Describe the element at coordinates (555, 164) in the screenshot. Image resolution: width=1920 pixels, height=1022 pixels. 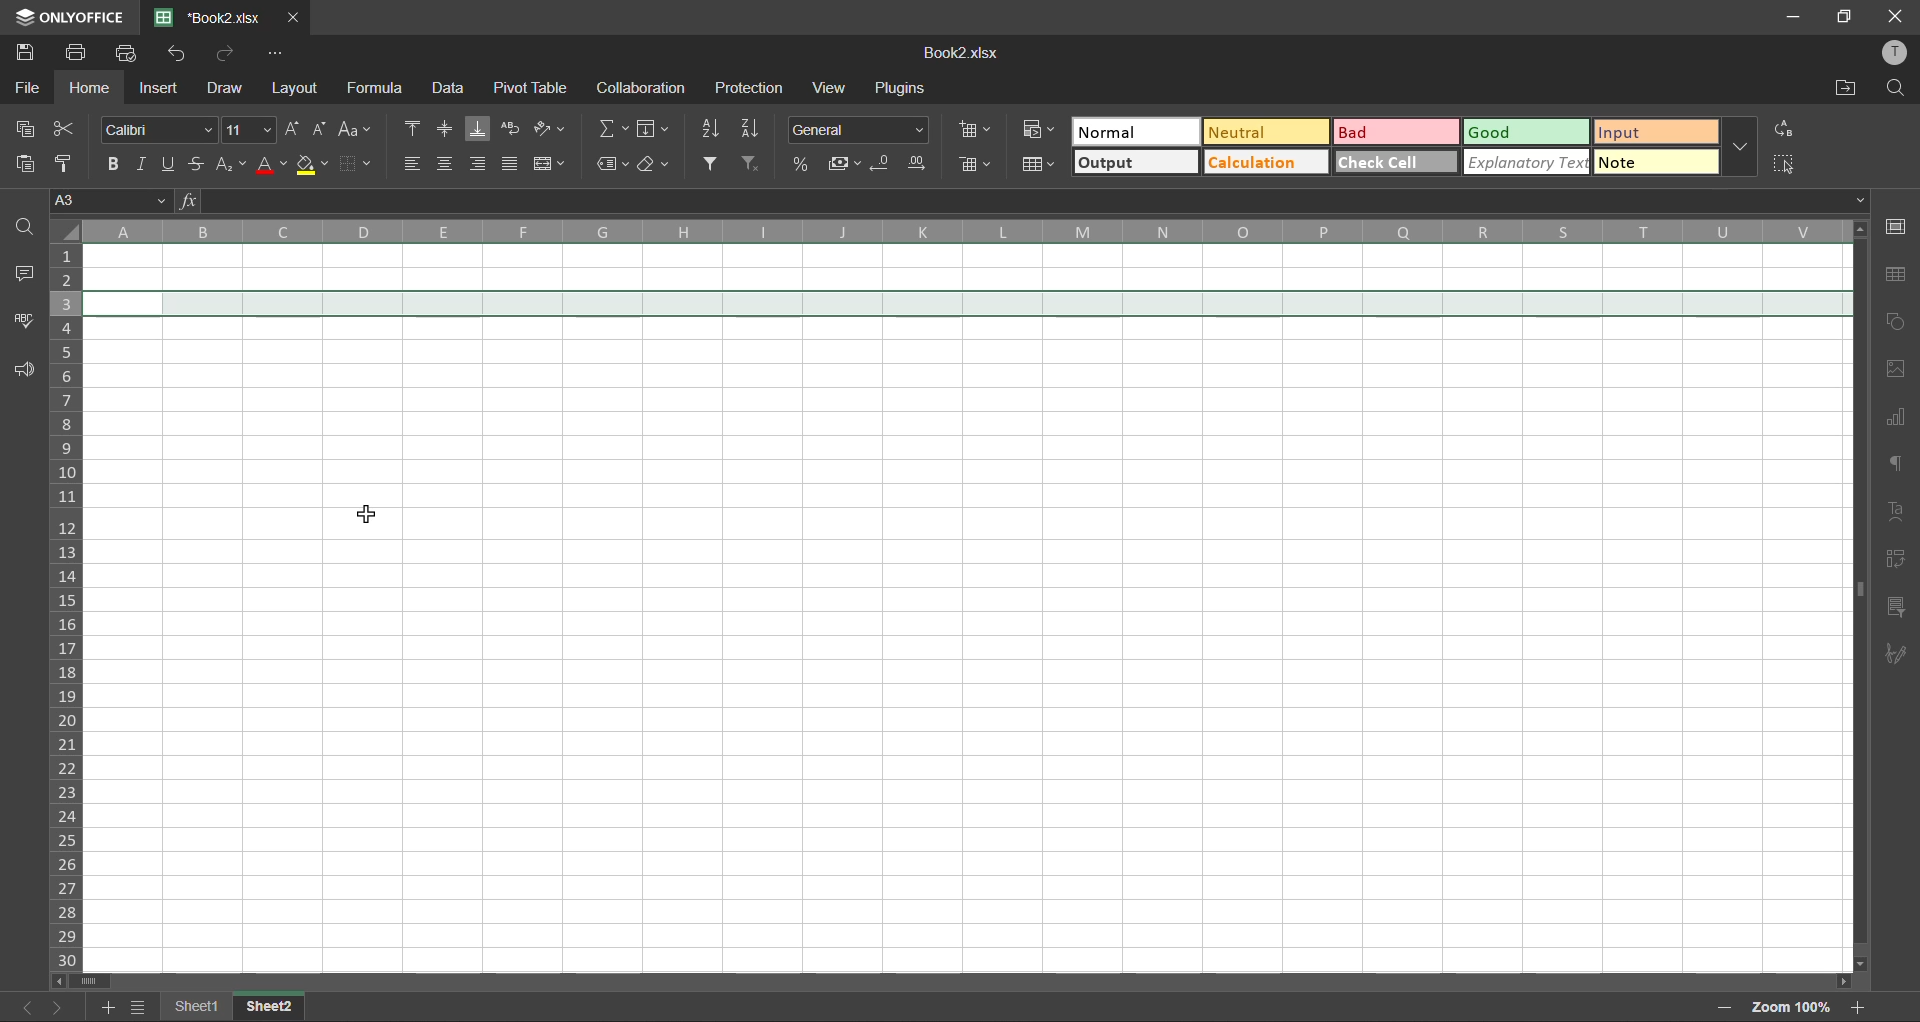
I see `merge and center` at that location.